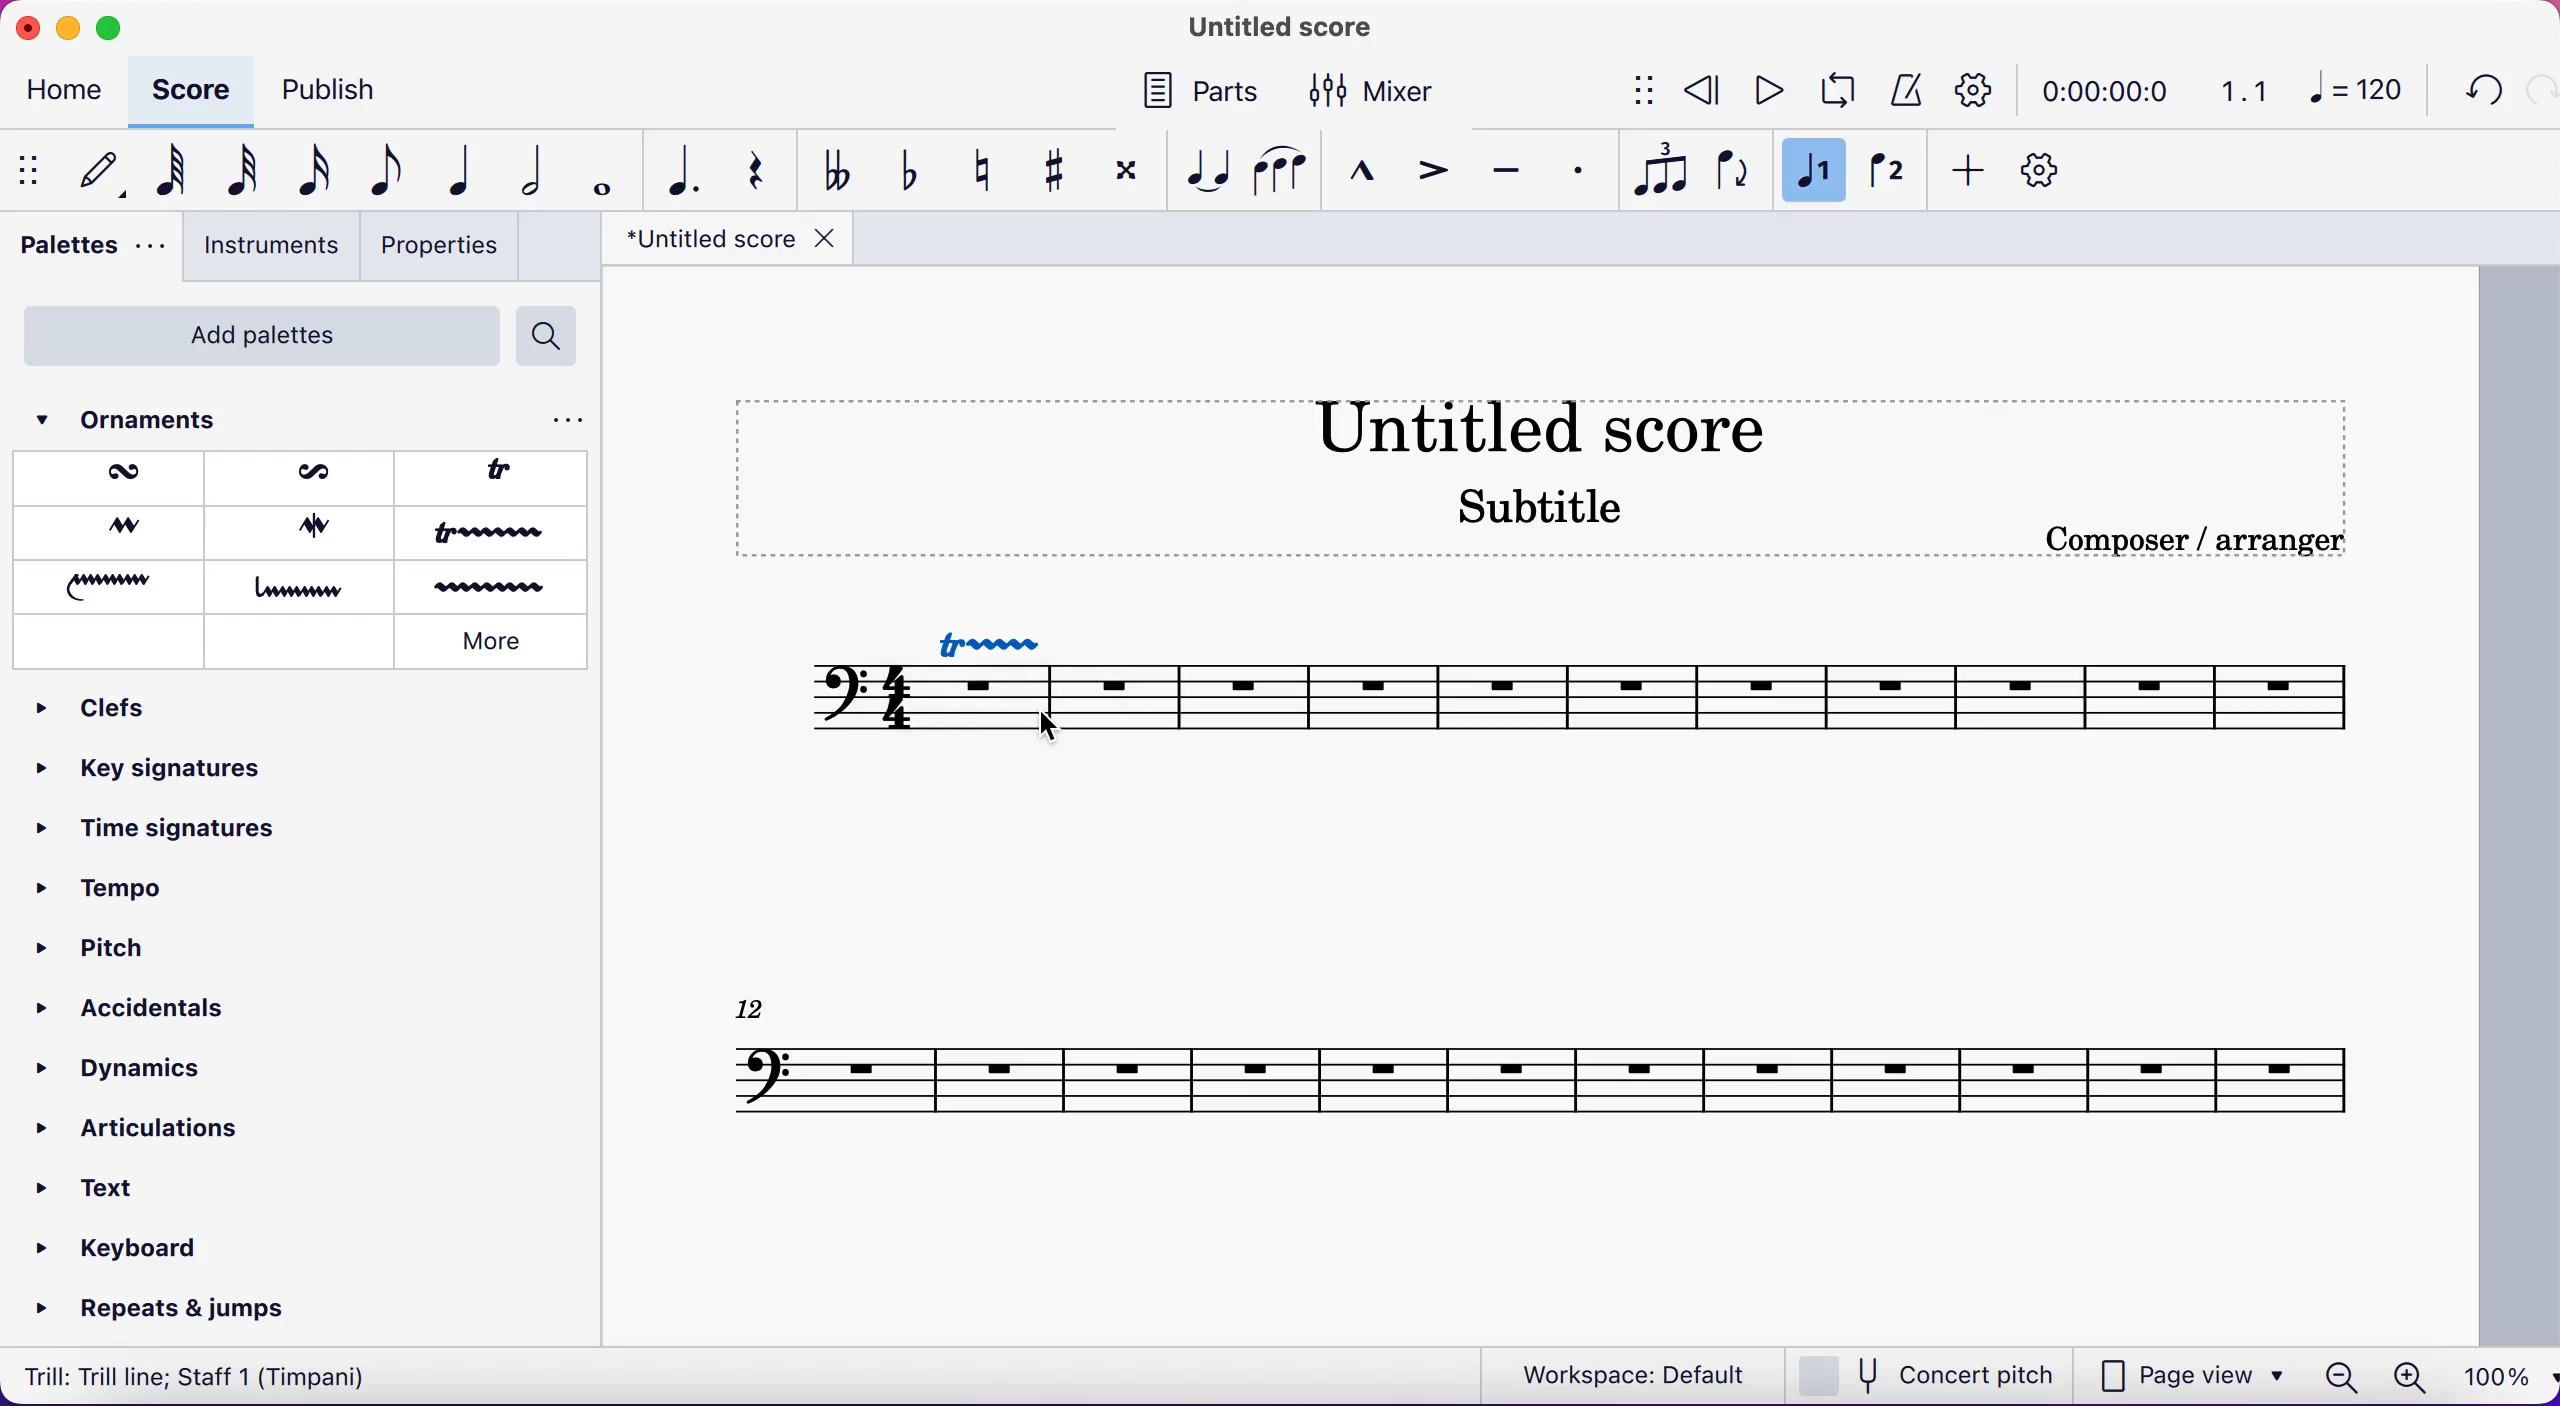  I want to click on properties, so click(445, 249).